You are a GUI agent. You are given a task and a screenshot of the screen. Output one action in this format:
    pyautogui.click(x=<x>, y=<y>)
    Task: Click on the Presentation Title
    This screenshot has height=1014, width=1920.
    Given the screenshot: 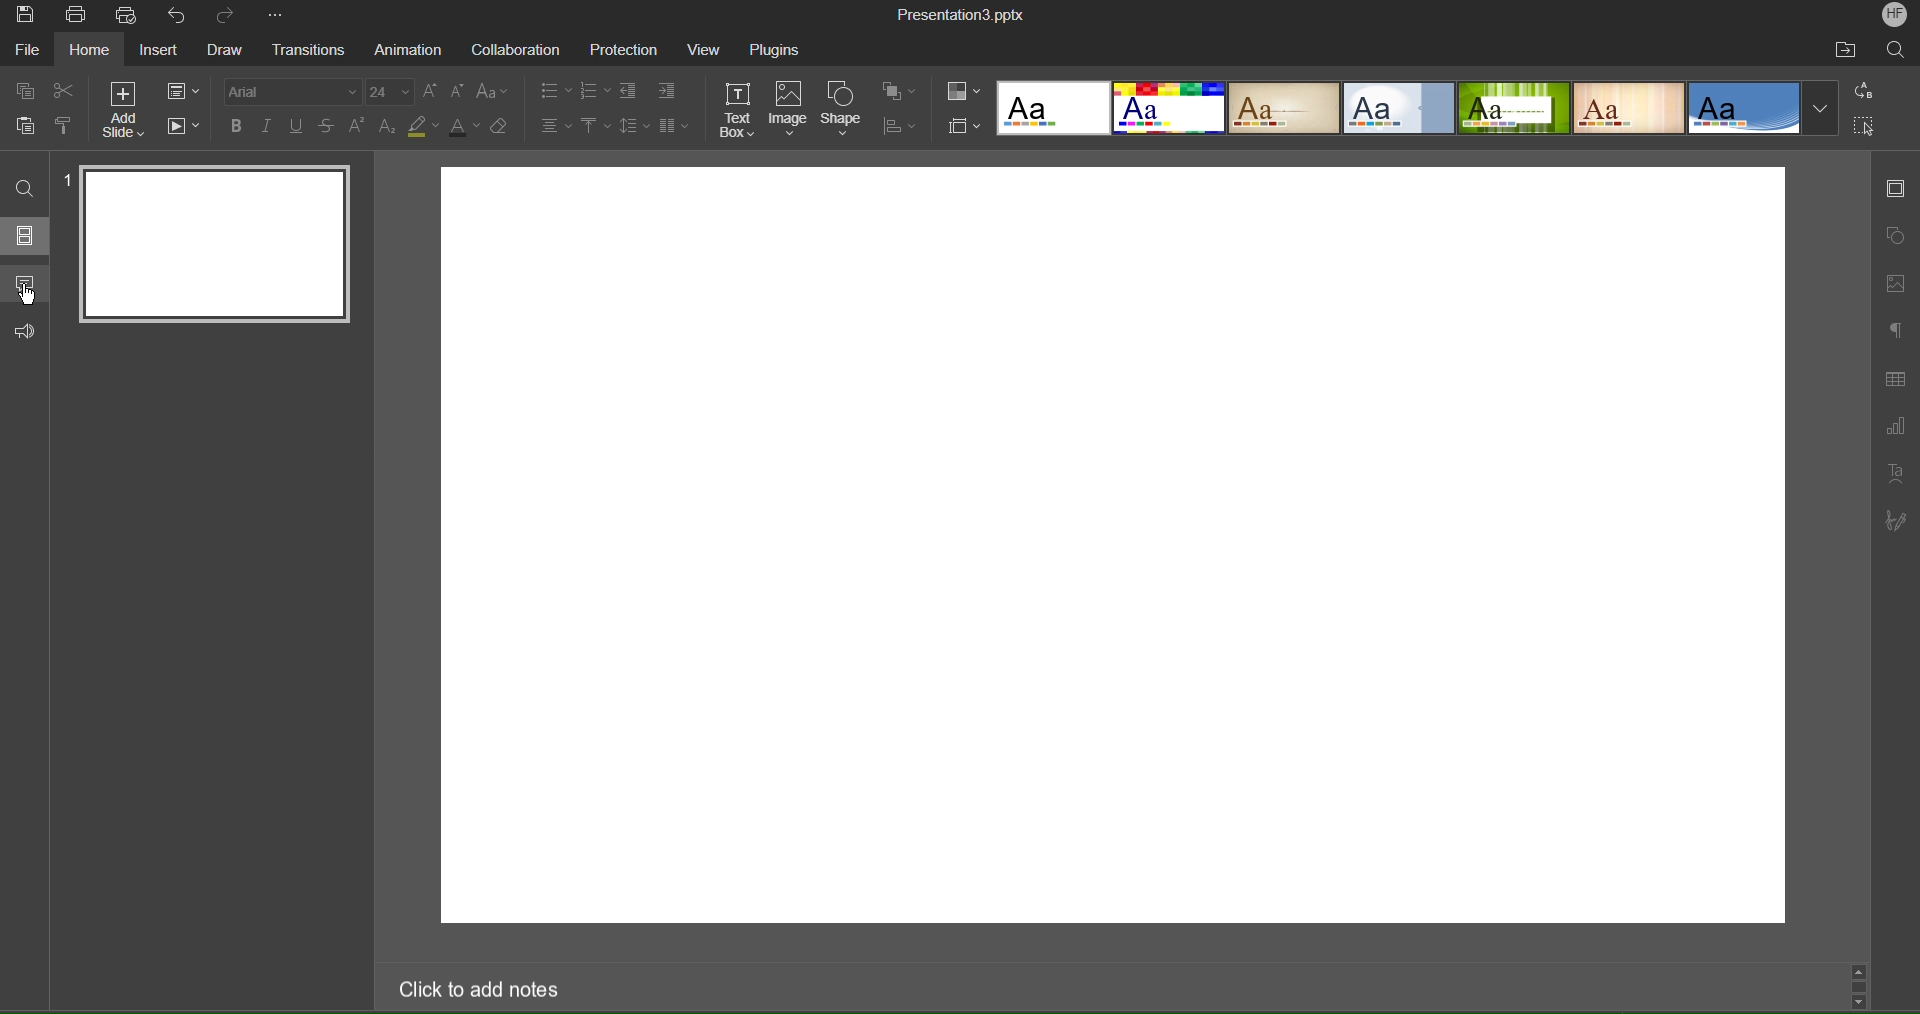 What is the action you would take?
    pyautogui.click(x=957, y=15)
    